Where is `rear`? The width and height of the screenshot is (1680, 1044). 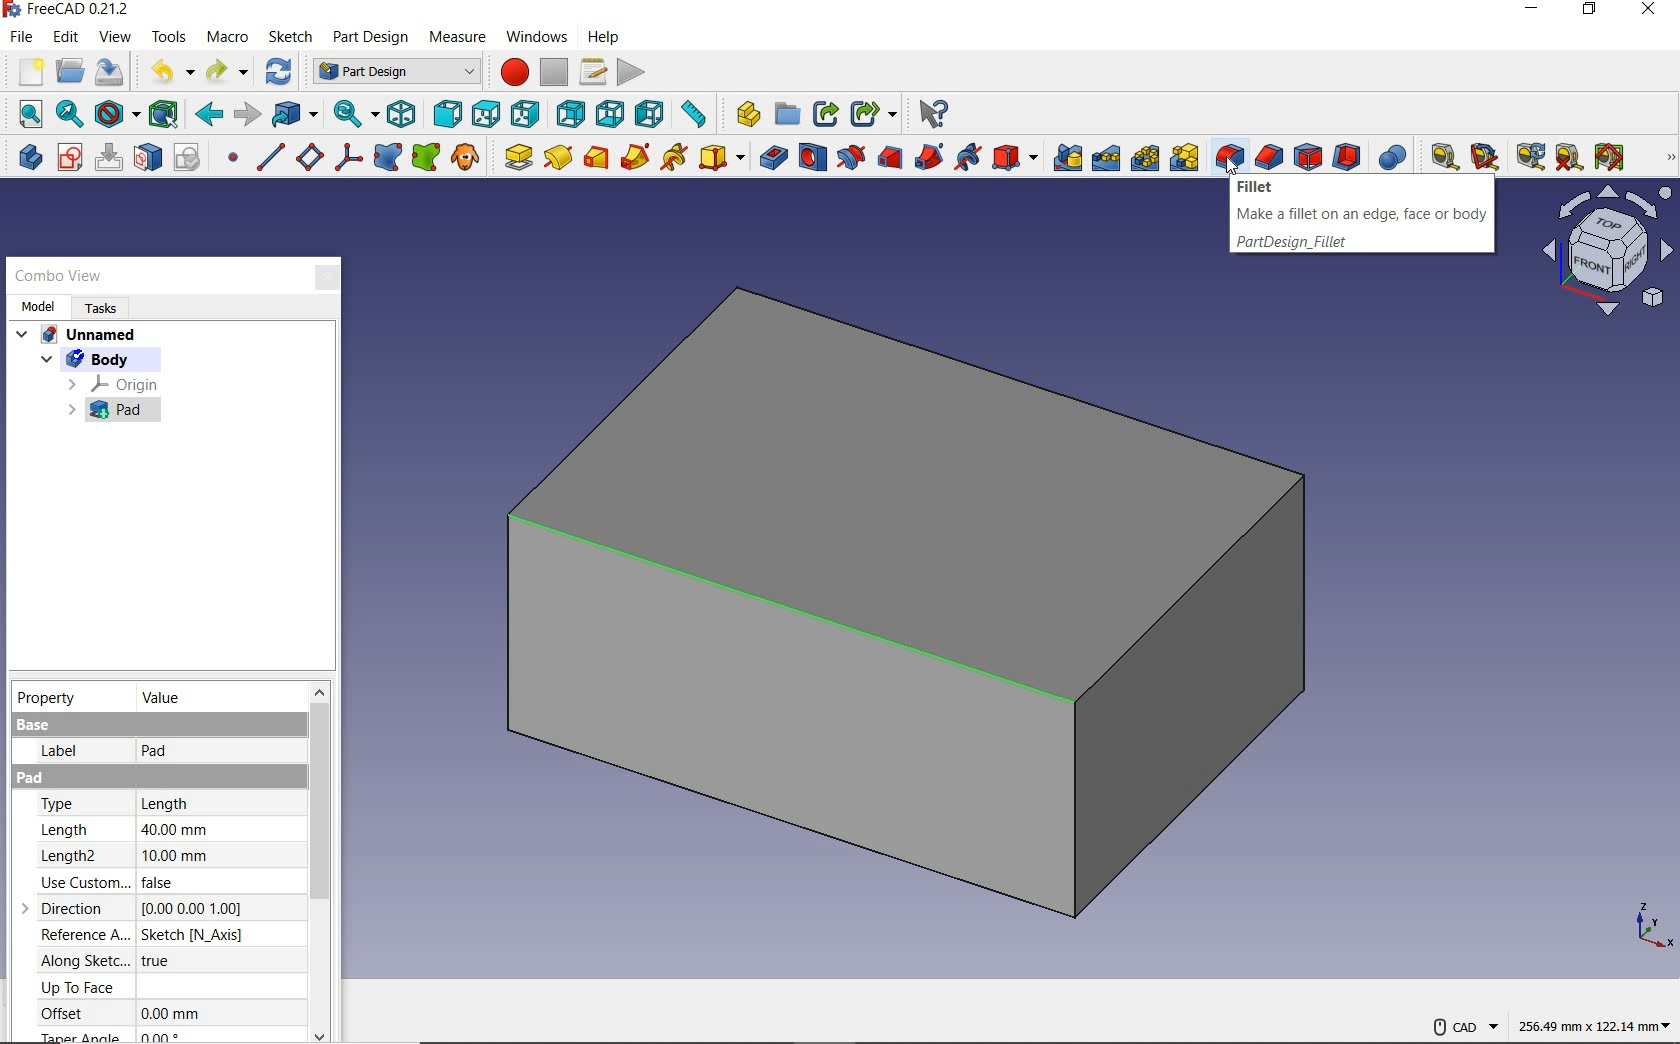 rear is located at coordinates (571, 113).